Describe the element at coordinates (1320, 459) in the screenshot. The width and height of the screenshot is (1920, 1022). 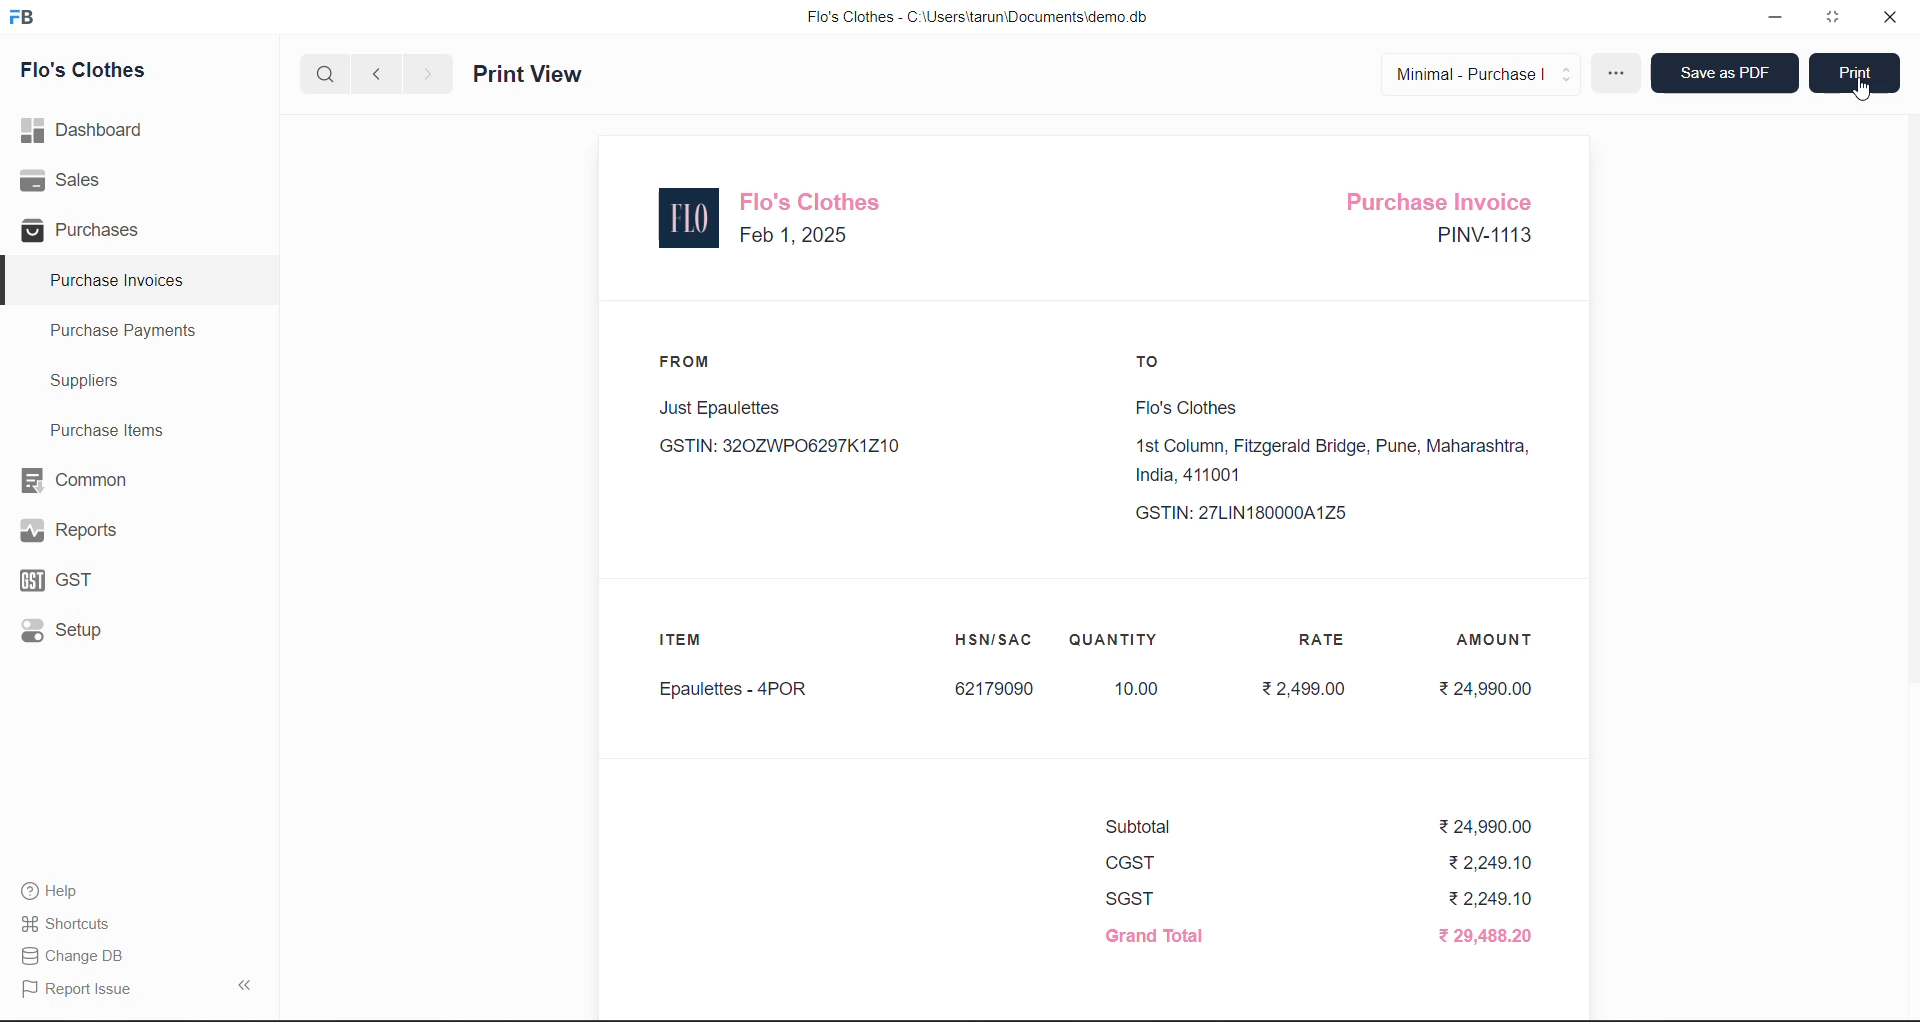
I see `Flo's Clothes1st Column, Fitzgerald Bridge, Pune, Maharashtra,India, 411001 GSTIN: 27LIN180000A1Z5` at that location.